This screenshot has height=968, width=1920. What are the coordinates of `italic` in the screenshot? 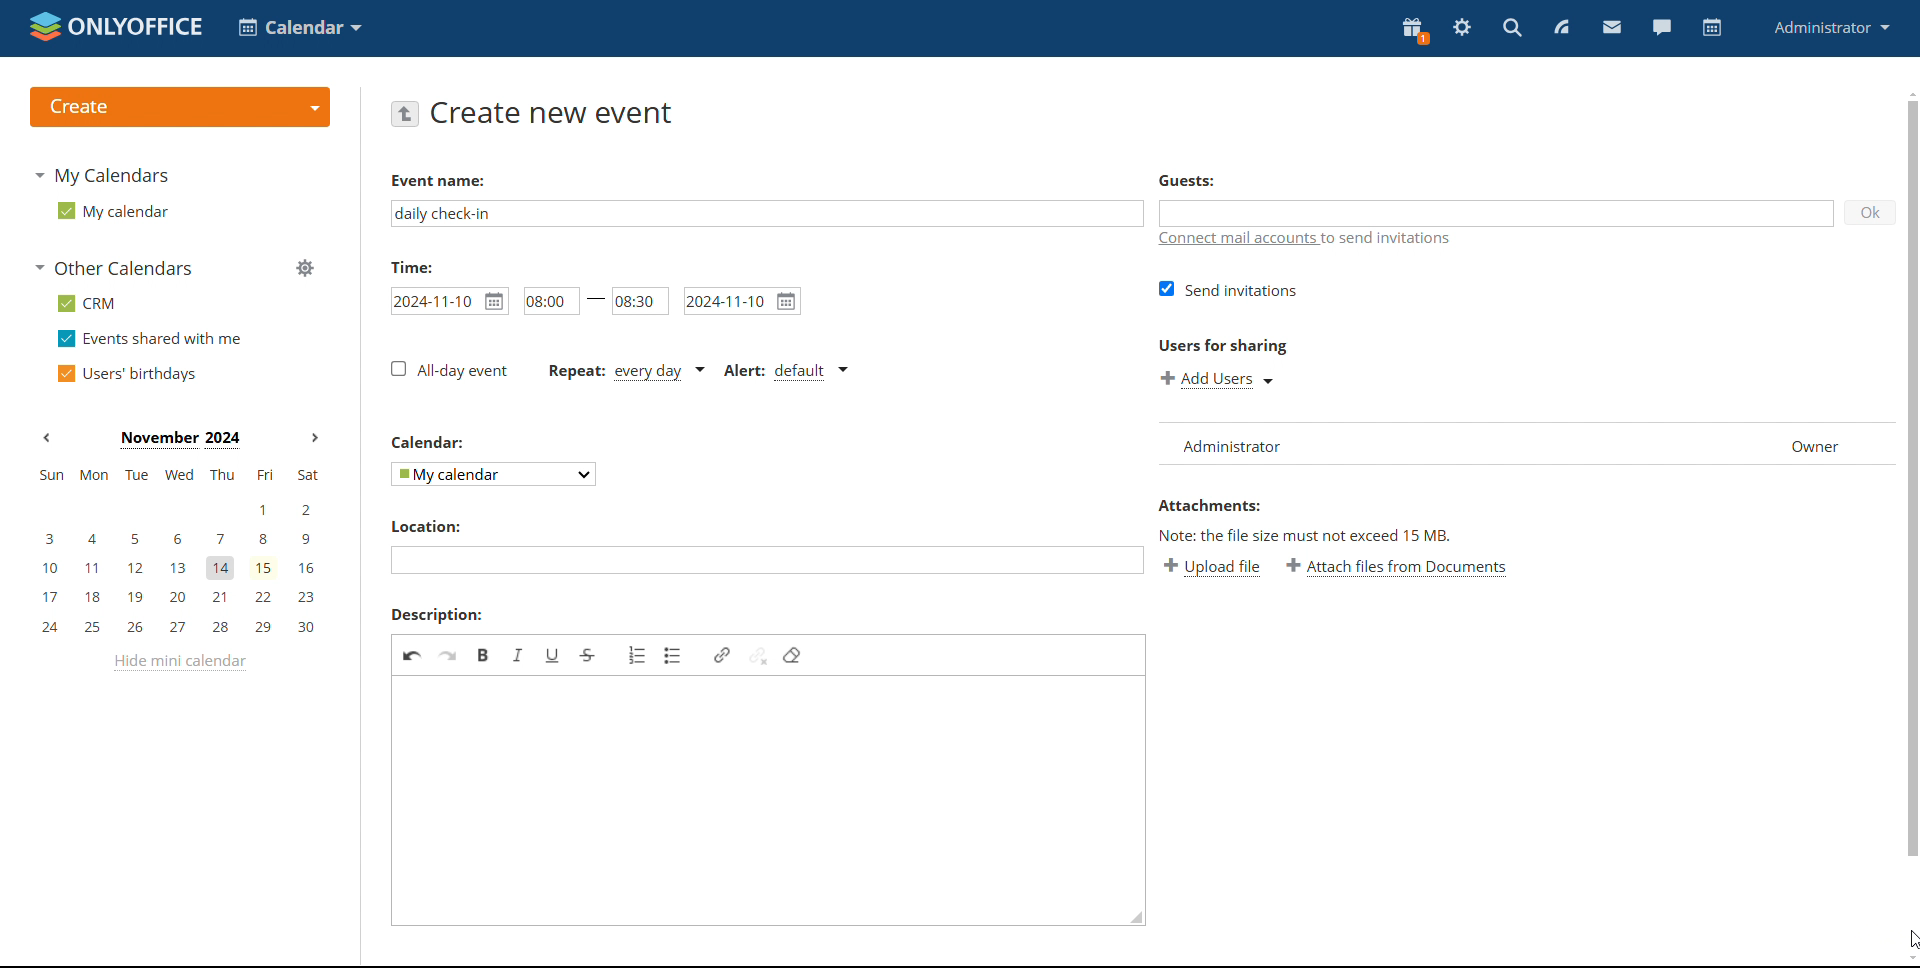 It's located at (517, 654).